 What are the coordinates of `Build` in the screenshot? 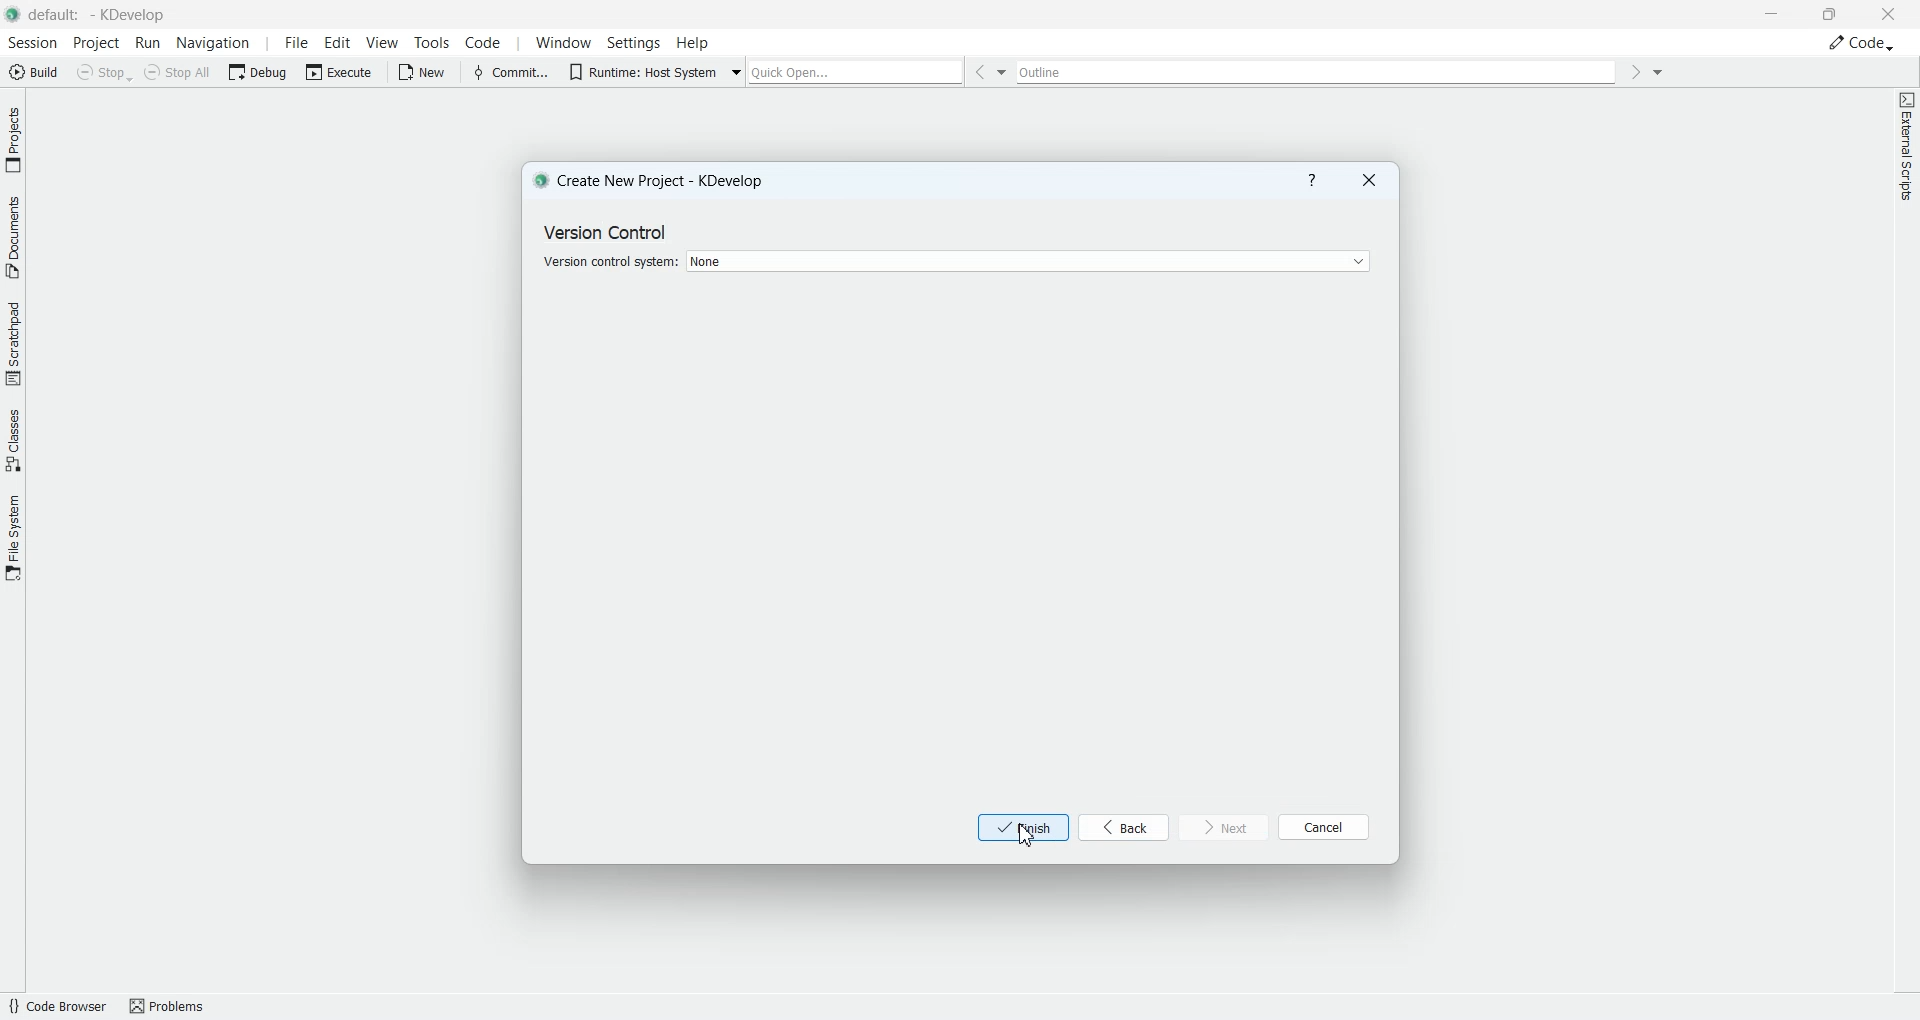 It's located at (32, 71).